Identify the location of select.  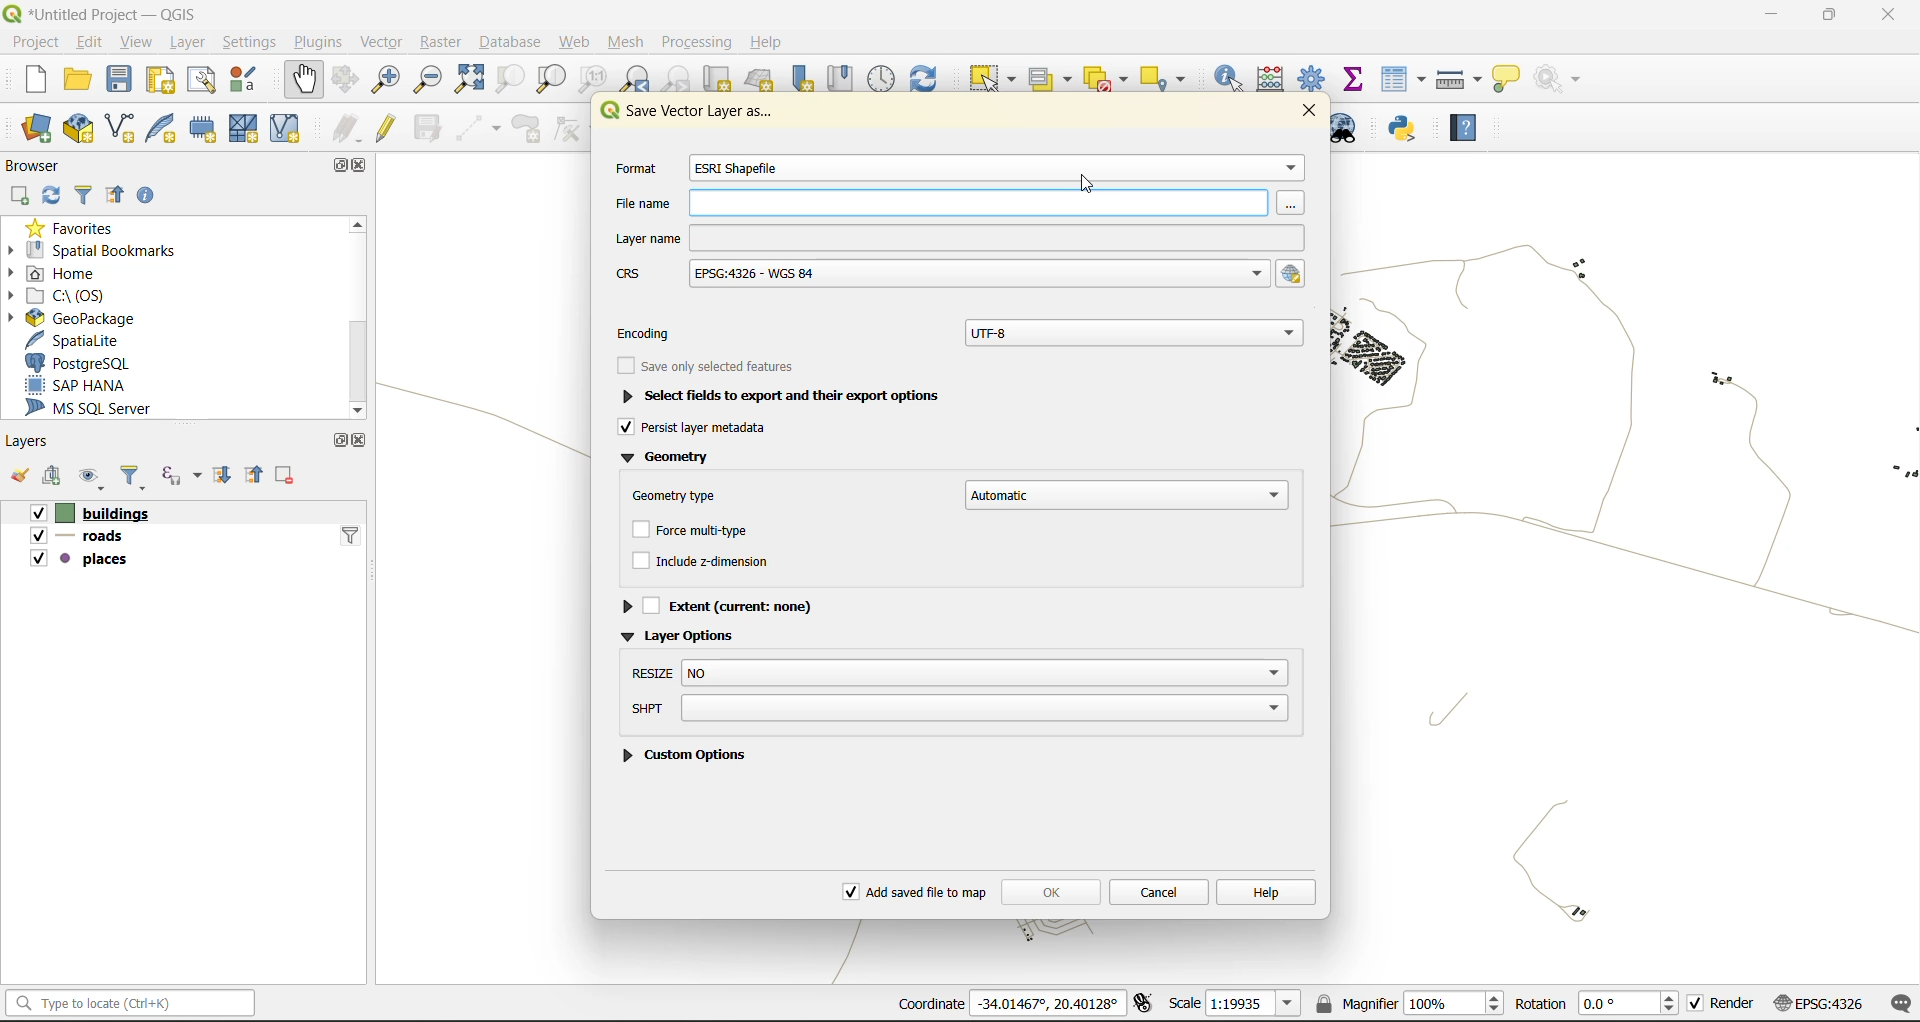
(989, 79).